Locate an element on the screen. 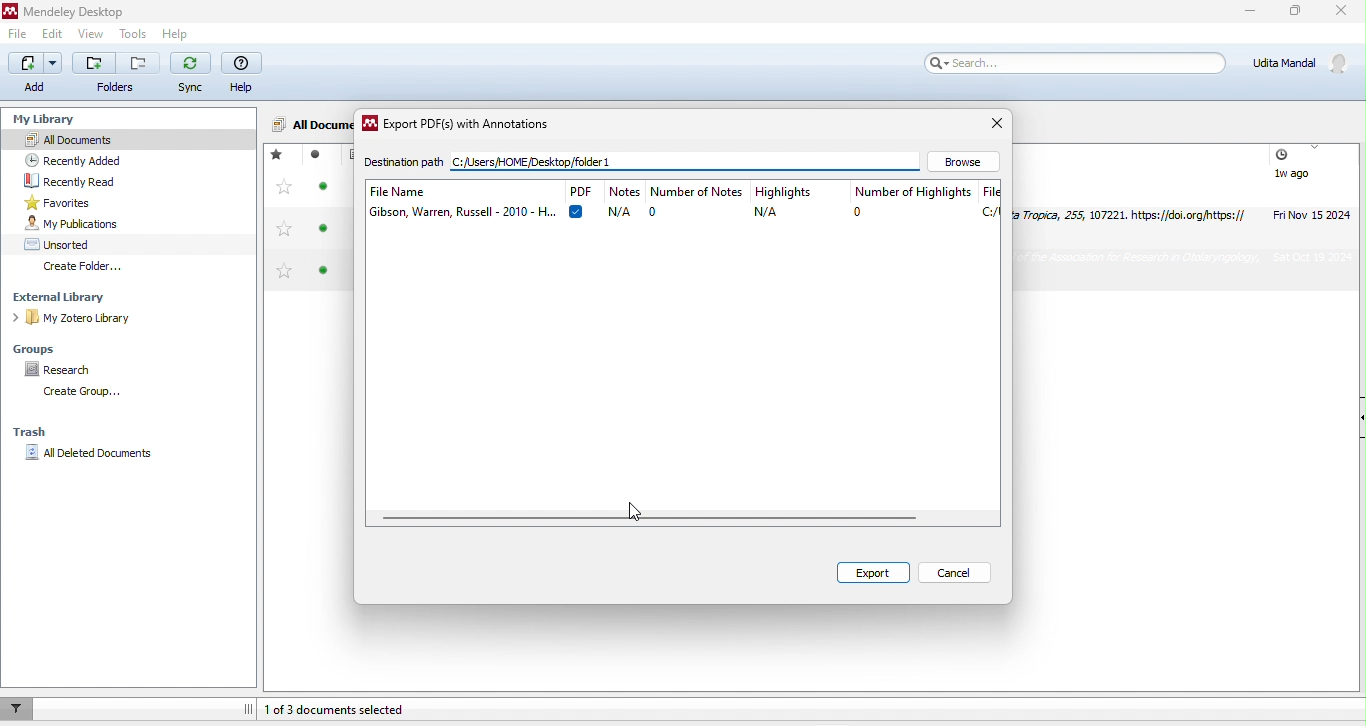  toggle hide/show is located at coordinates (249, 707).